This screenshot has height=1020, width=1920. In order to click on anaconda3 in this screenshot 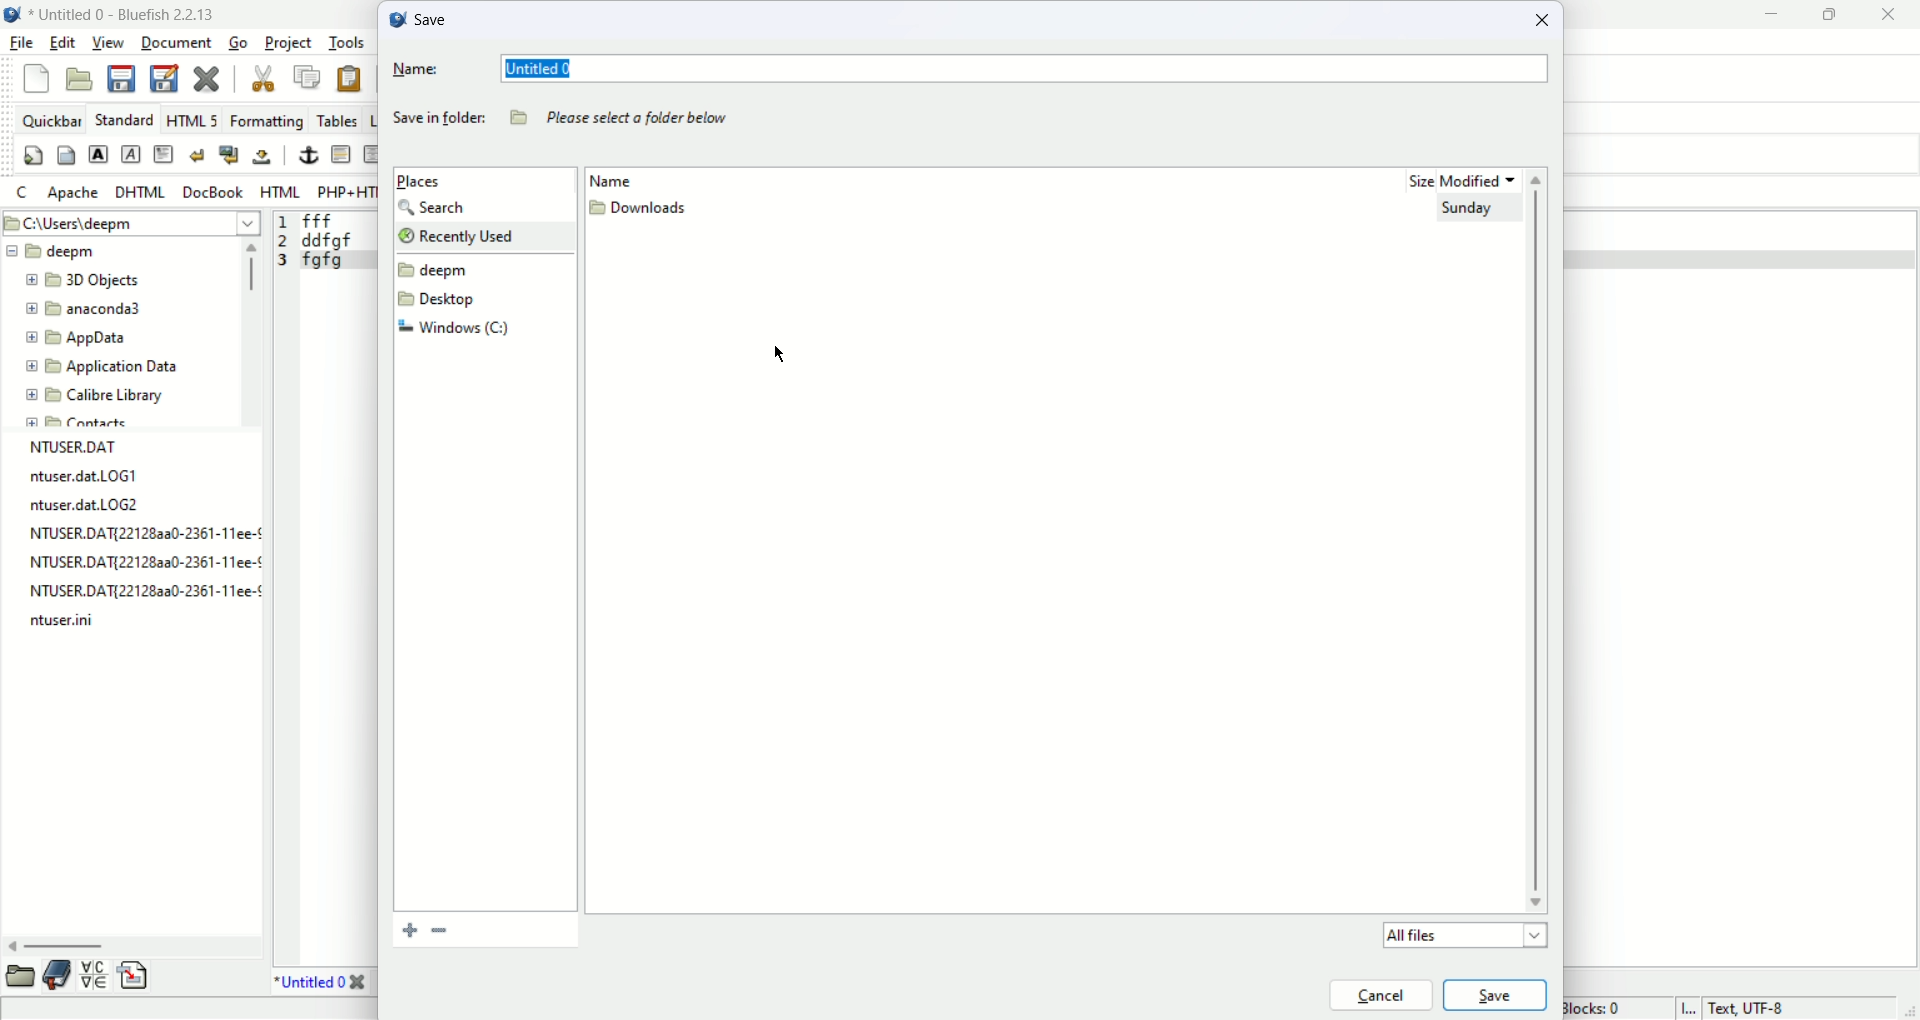, I will do `click(84, 310)`.